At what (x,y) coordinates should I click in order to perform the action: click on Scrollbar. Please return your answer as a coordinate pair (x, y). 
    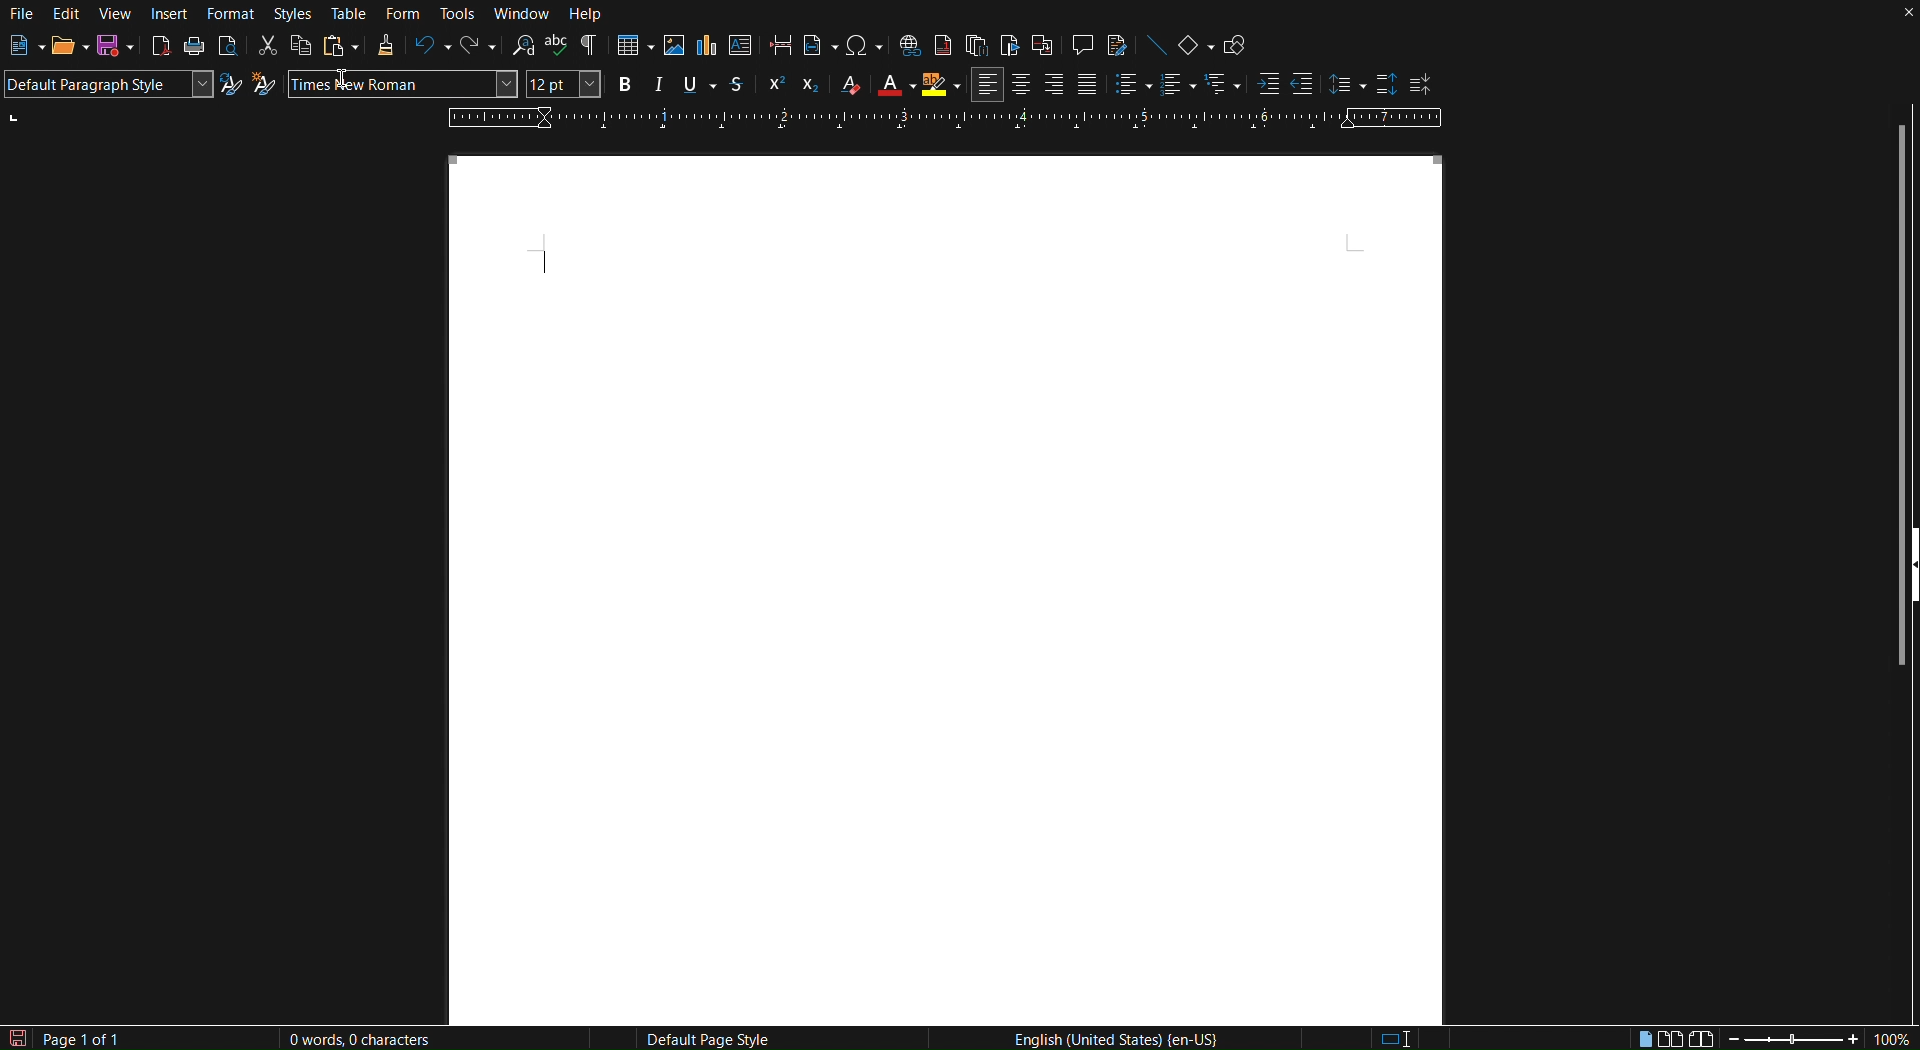
    Looking at the image, I should click on (1903, 309).